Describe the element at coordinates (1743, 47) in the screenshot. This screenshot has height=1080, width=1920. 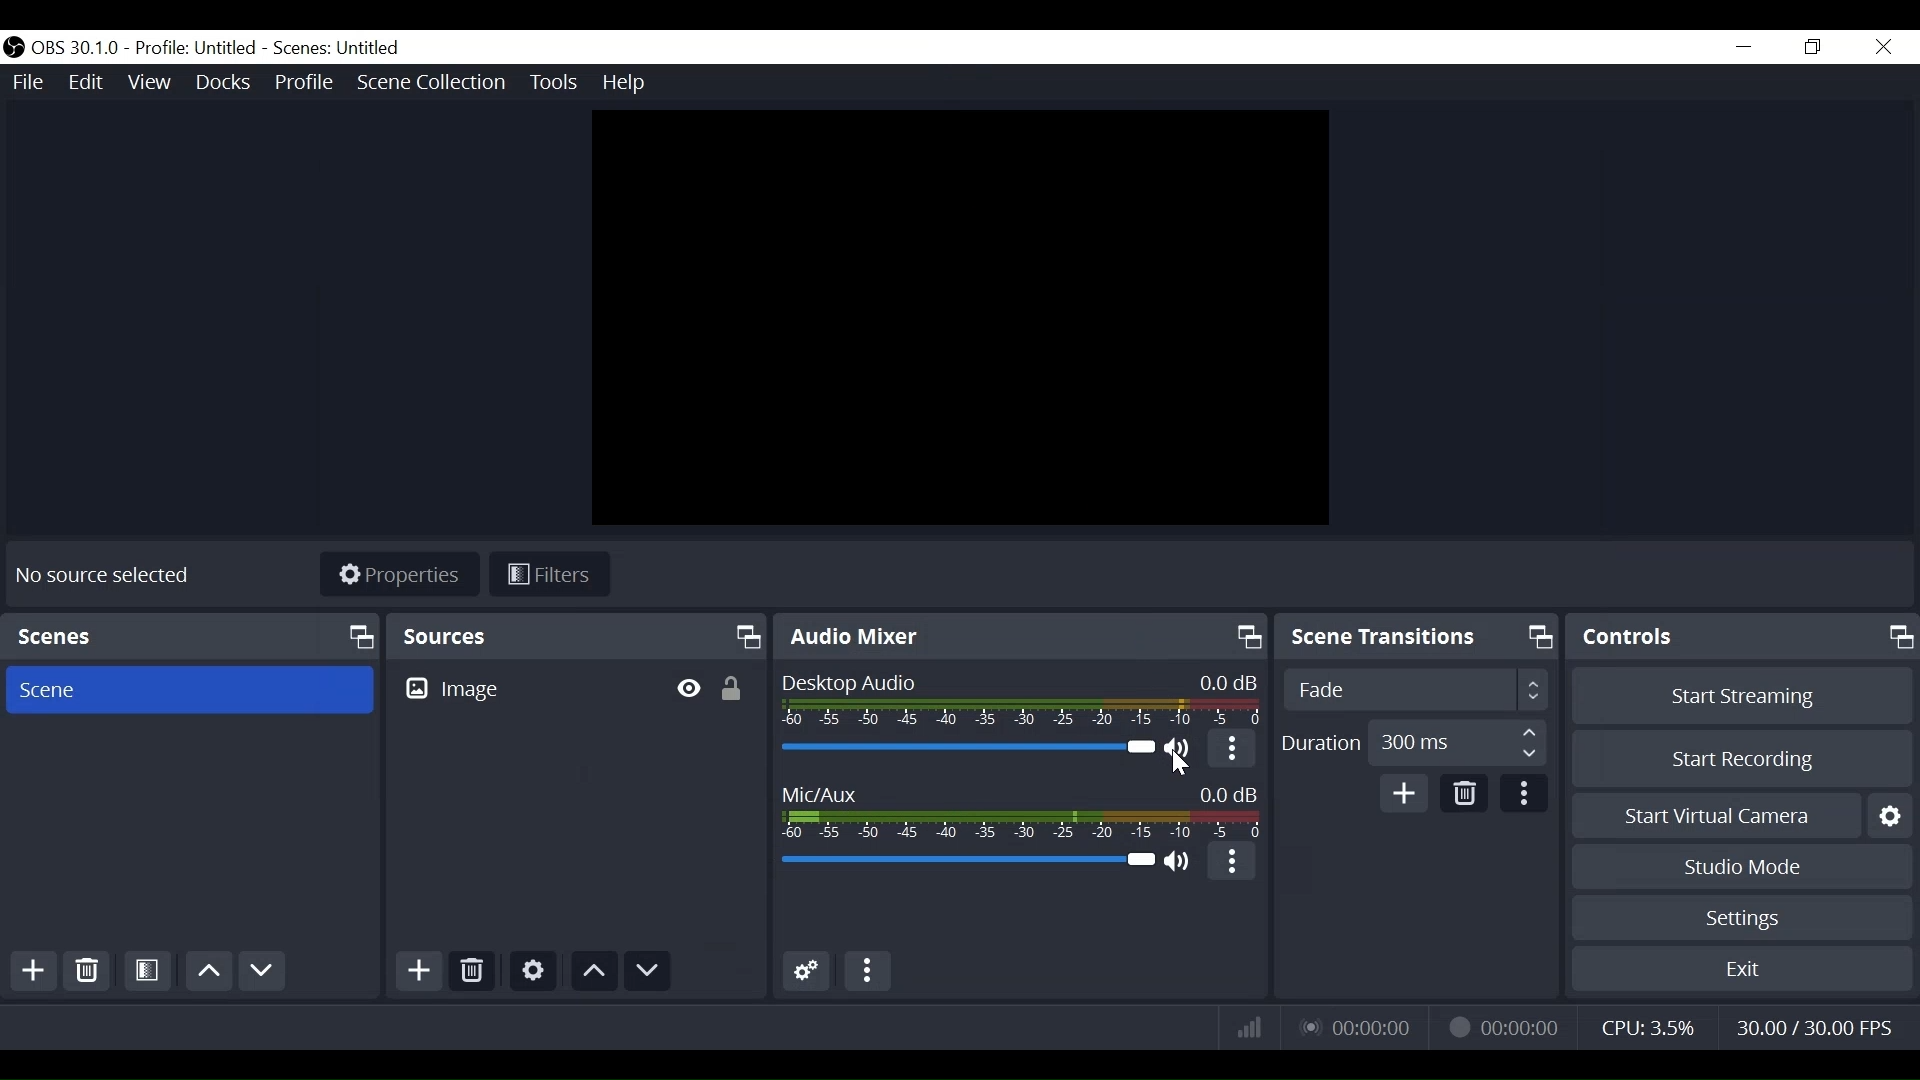
I see `minimize` at that location.